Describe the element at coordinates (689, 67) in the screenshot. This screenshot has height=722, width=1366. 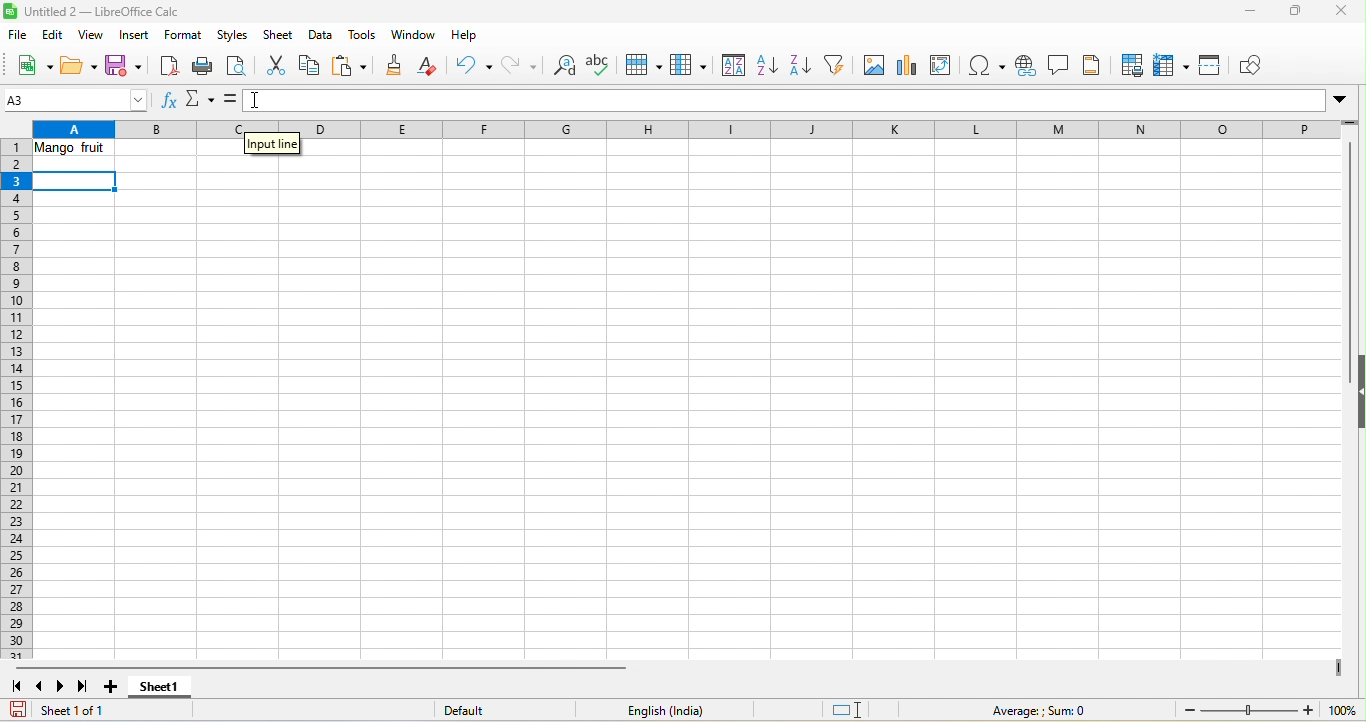
I see `column` at that location.